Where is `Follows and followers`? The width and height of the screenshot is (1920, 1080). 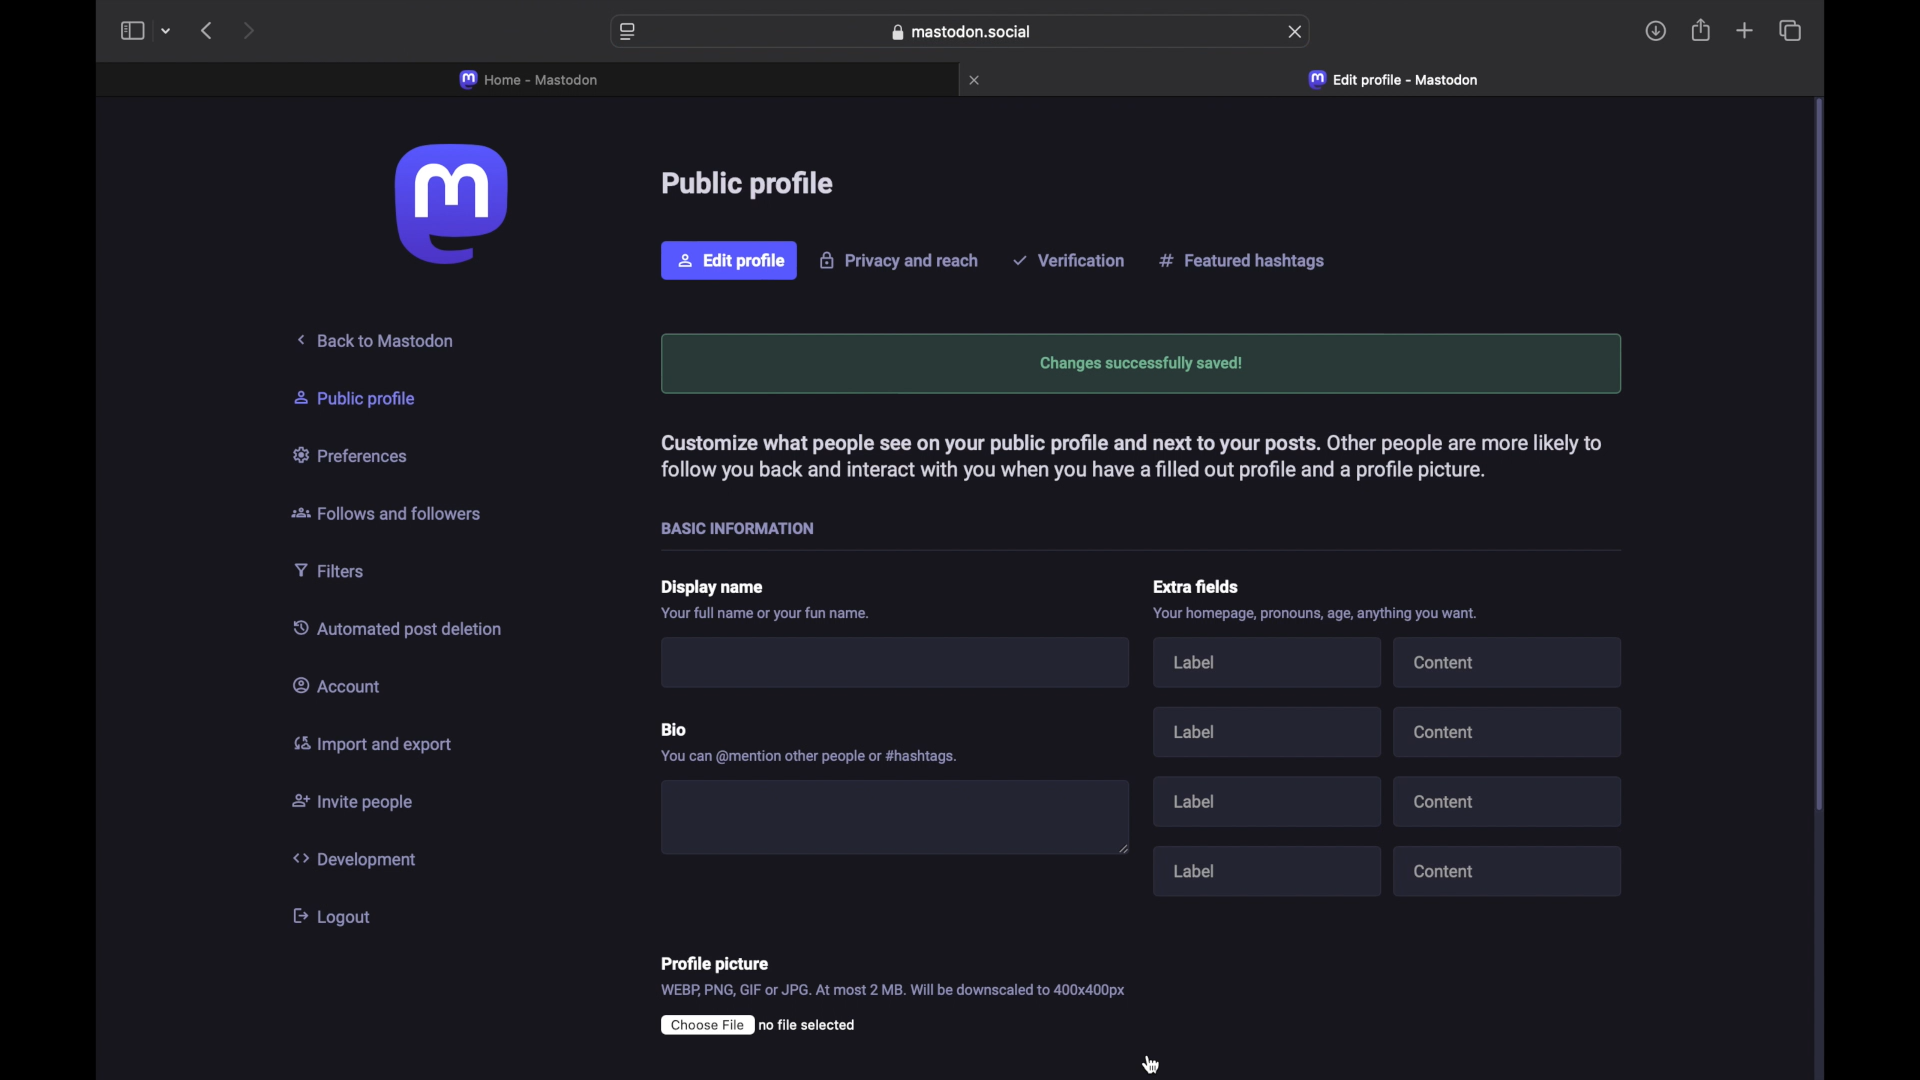 Follows and followers is located at coordinates (385, 516).